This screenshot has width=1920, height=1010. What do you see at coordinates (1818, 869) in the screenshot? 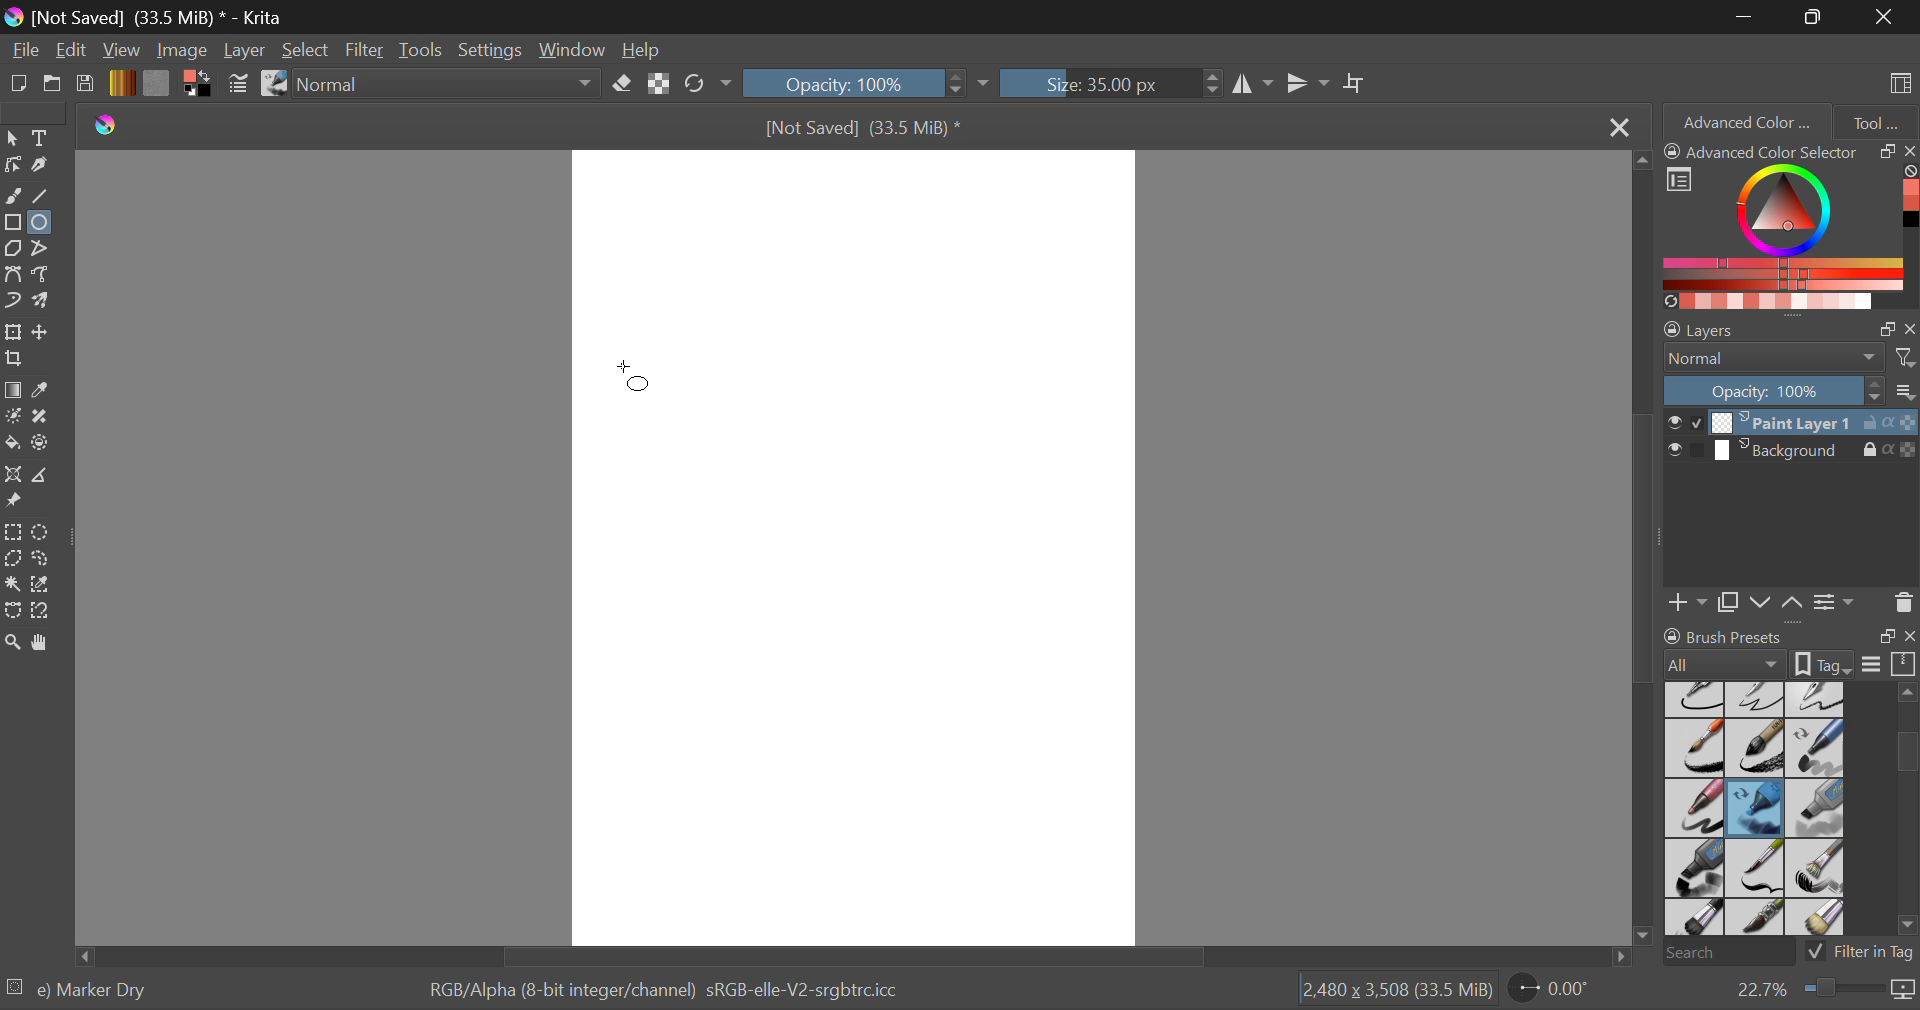
I see `Bristles-2 Flat Rough` at bounding box center [1818, 869].